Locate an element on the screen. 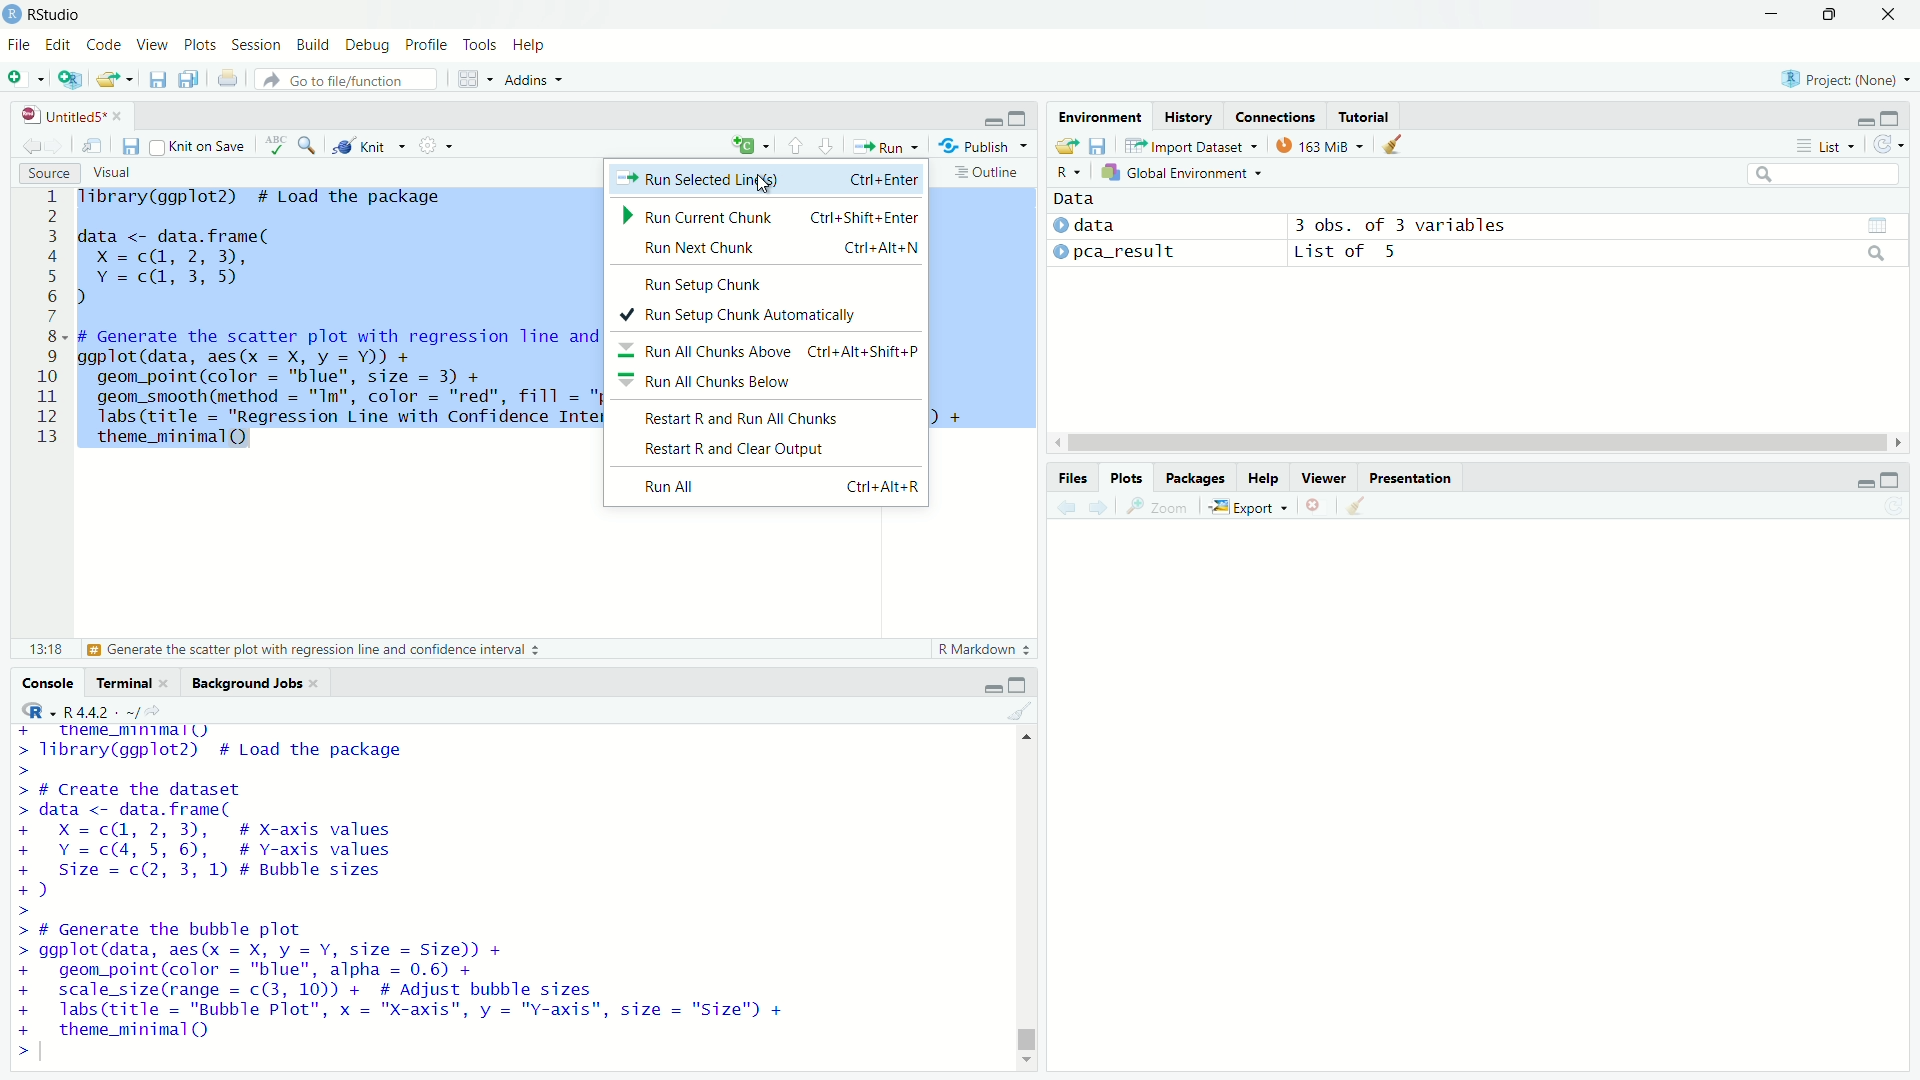  Files is located at coordinates (1073, 478).